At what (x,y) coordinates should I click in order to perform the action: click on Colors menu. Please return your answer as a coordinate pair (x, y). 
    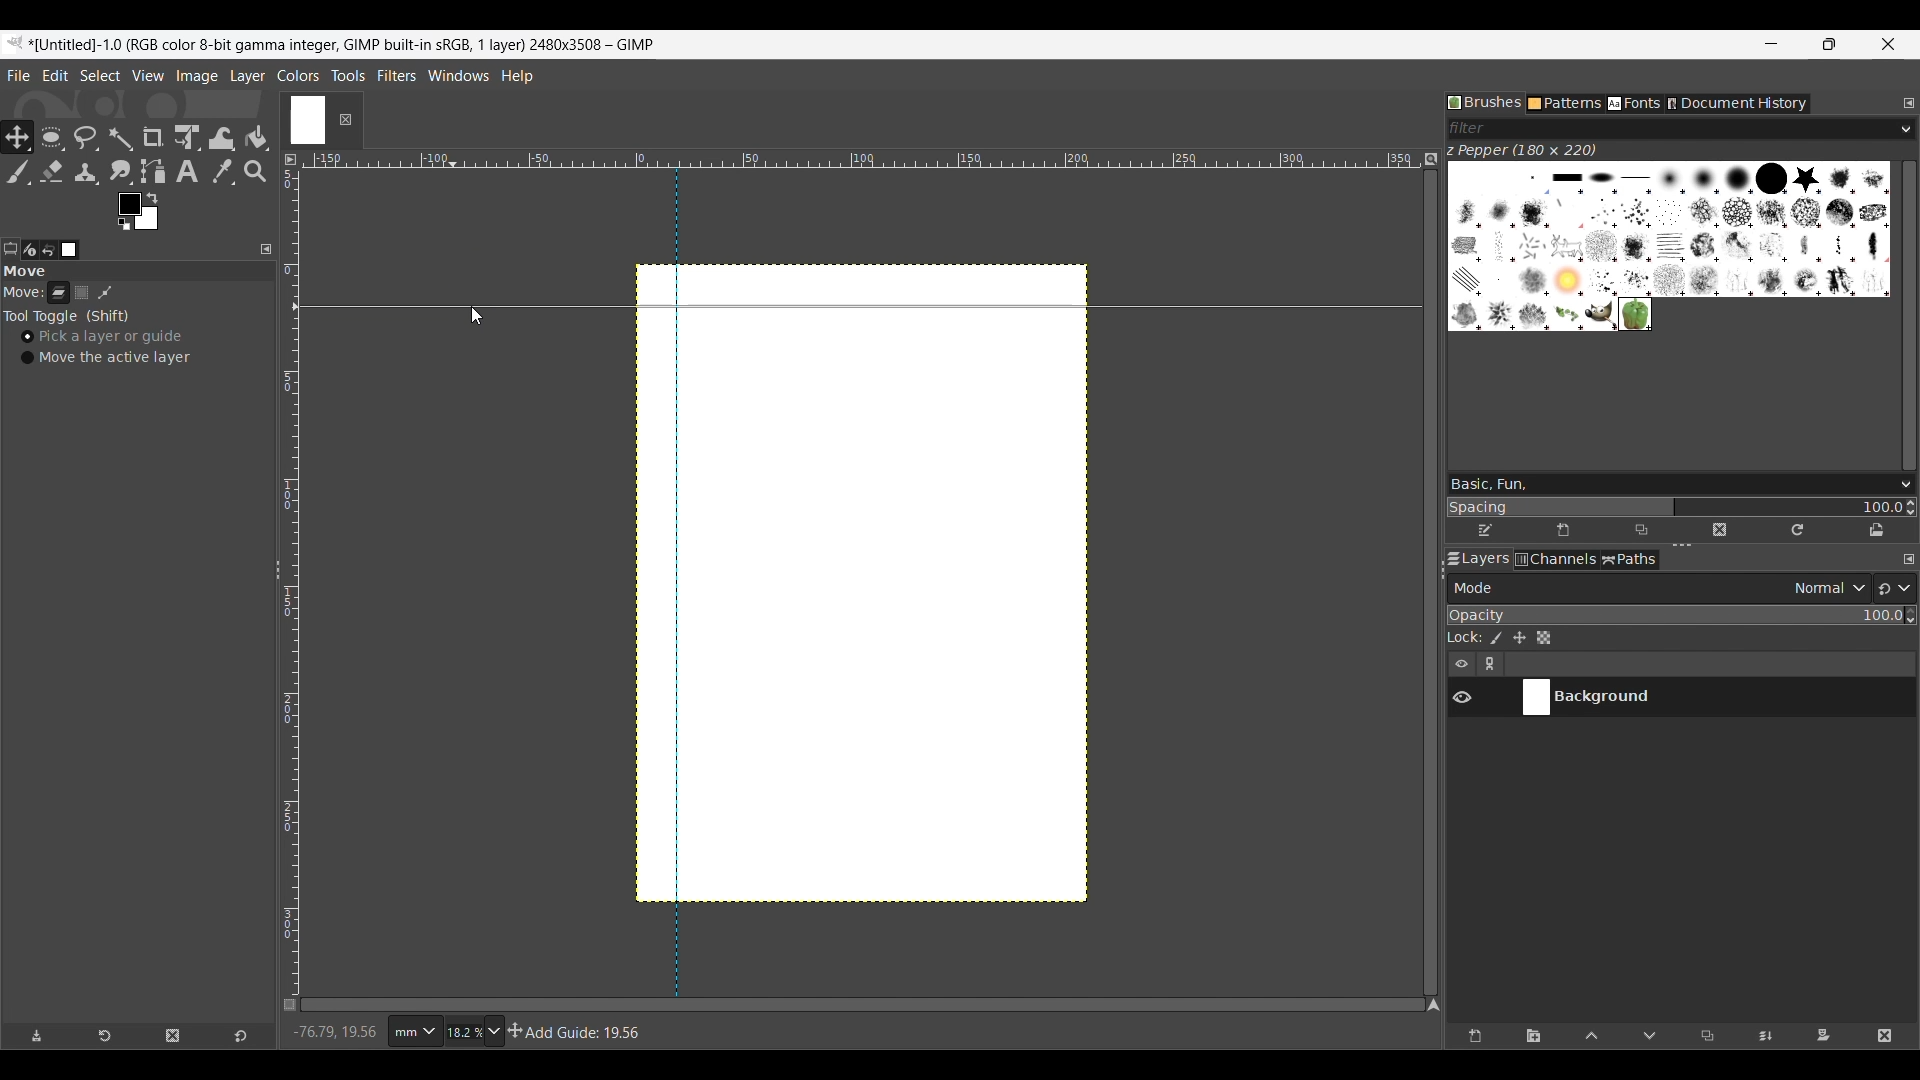
    Looking at the image, I should click on (298, 75).